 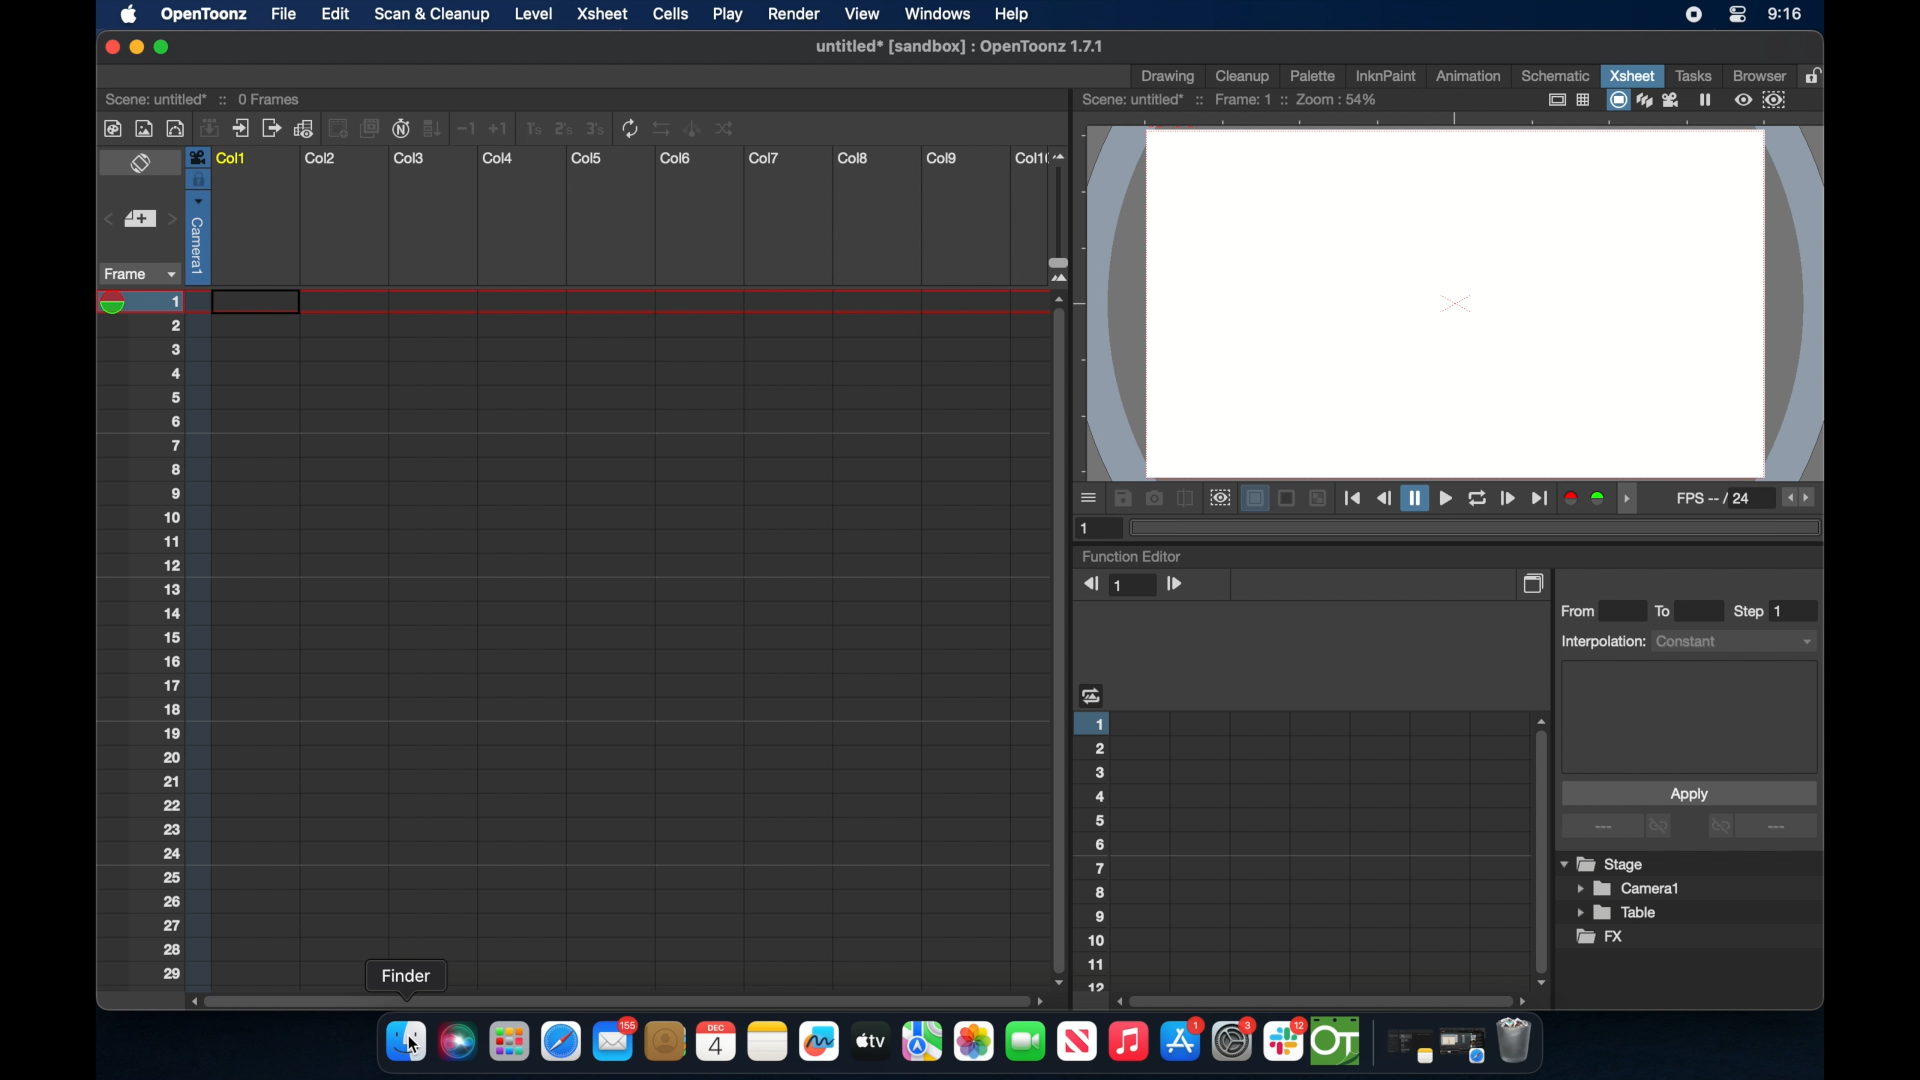 What do you see at coordinates (1670, 610) in the screenshot?
I see `to` at bounding box center [1670, 610].